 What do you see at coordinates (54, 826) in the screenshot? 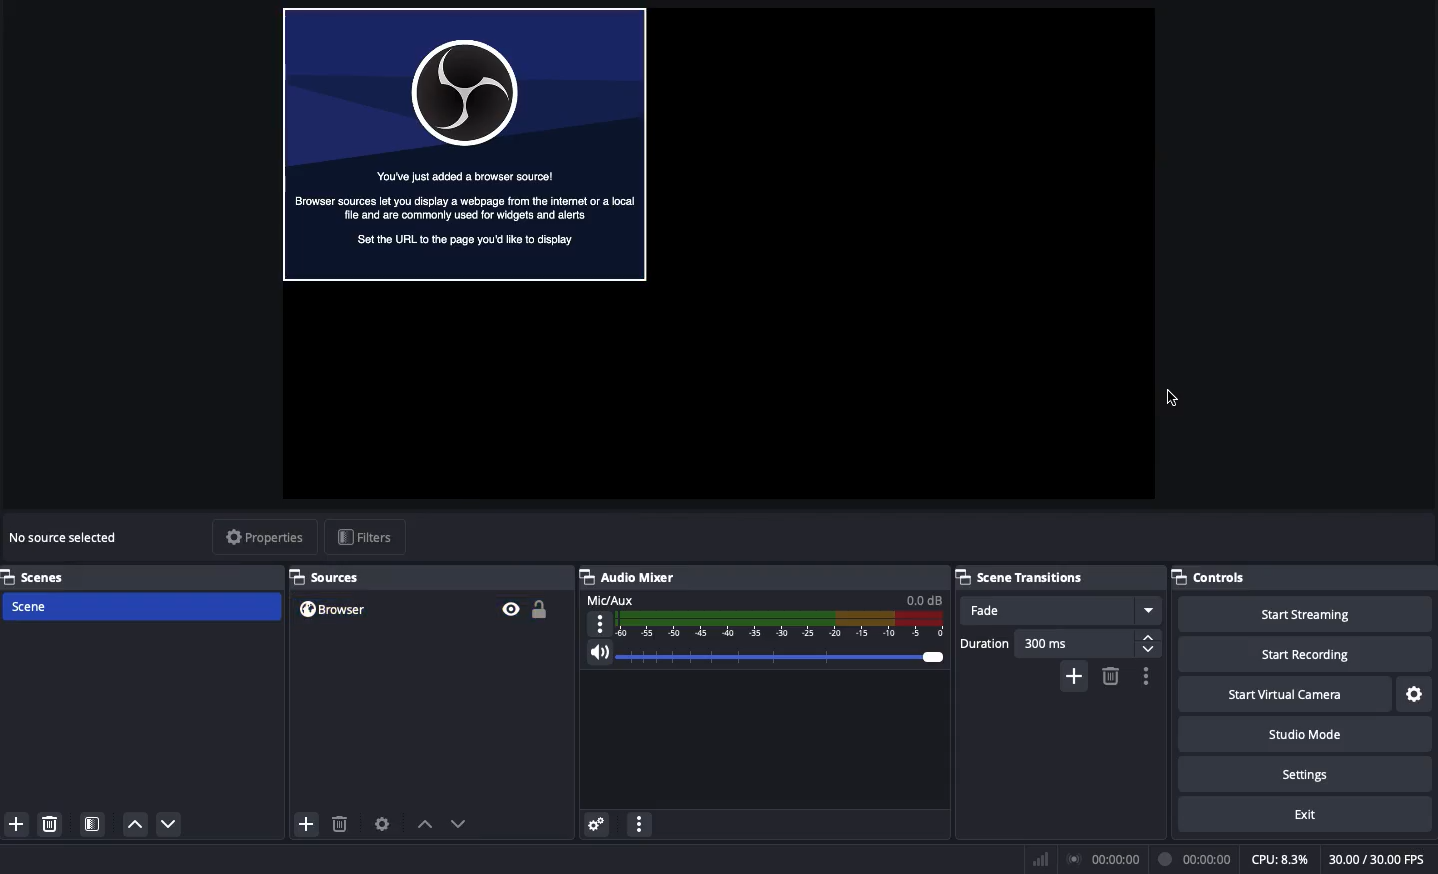
I see `delete` at bounding box center [54, 826].